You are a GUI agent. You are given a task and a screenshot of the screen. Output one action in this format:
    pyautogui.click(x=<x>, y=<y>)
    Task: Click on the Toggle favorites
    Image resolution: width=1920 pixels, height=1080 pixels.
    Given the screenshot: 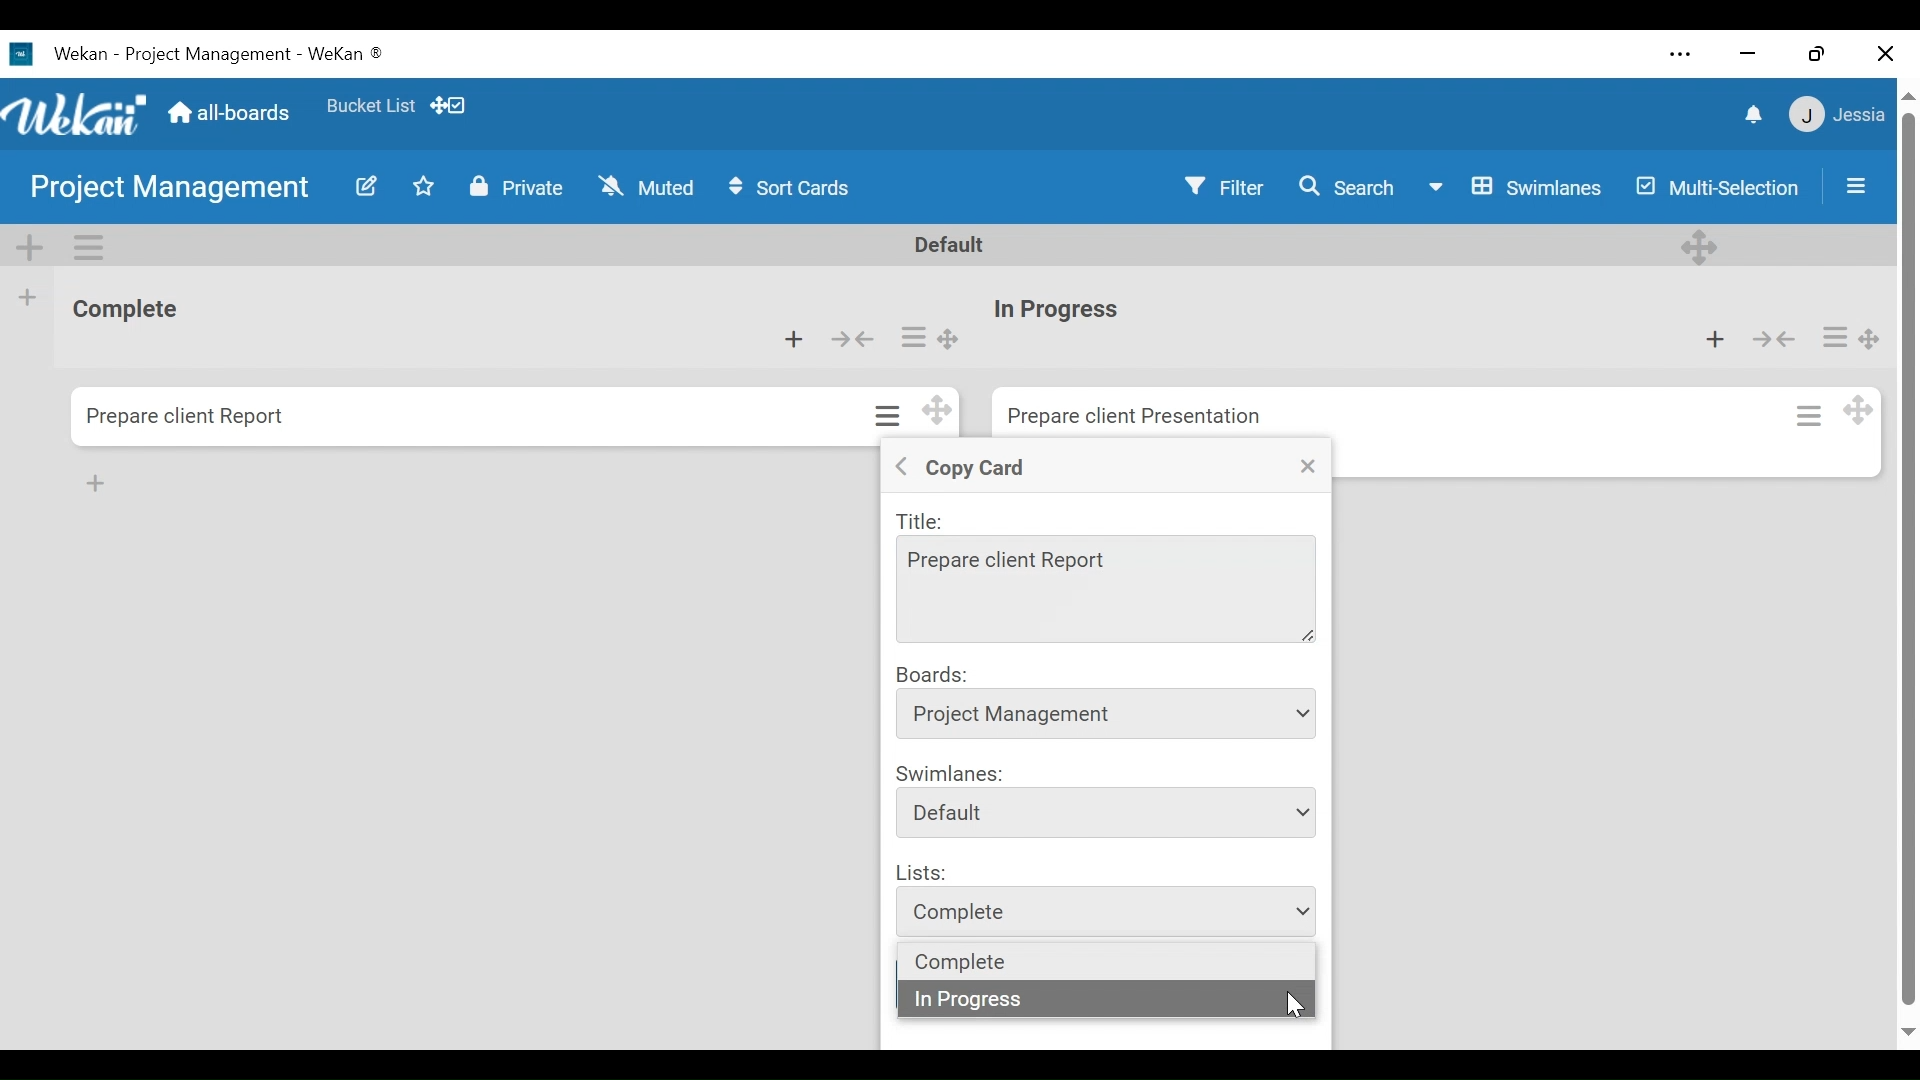 What is the action you would take?
    pyautogui.click(x=424, y=187)
    